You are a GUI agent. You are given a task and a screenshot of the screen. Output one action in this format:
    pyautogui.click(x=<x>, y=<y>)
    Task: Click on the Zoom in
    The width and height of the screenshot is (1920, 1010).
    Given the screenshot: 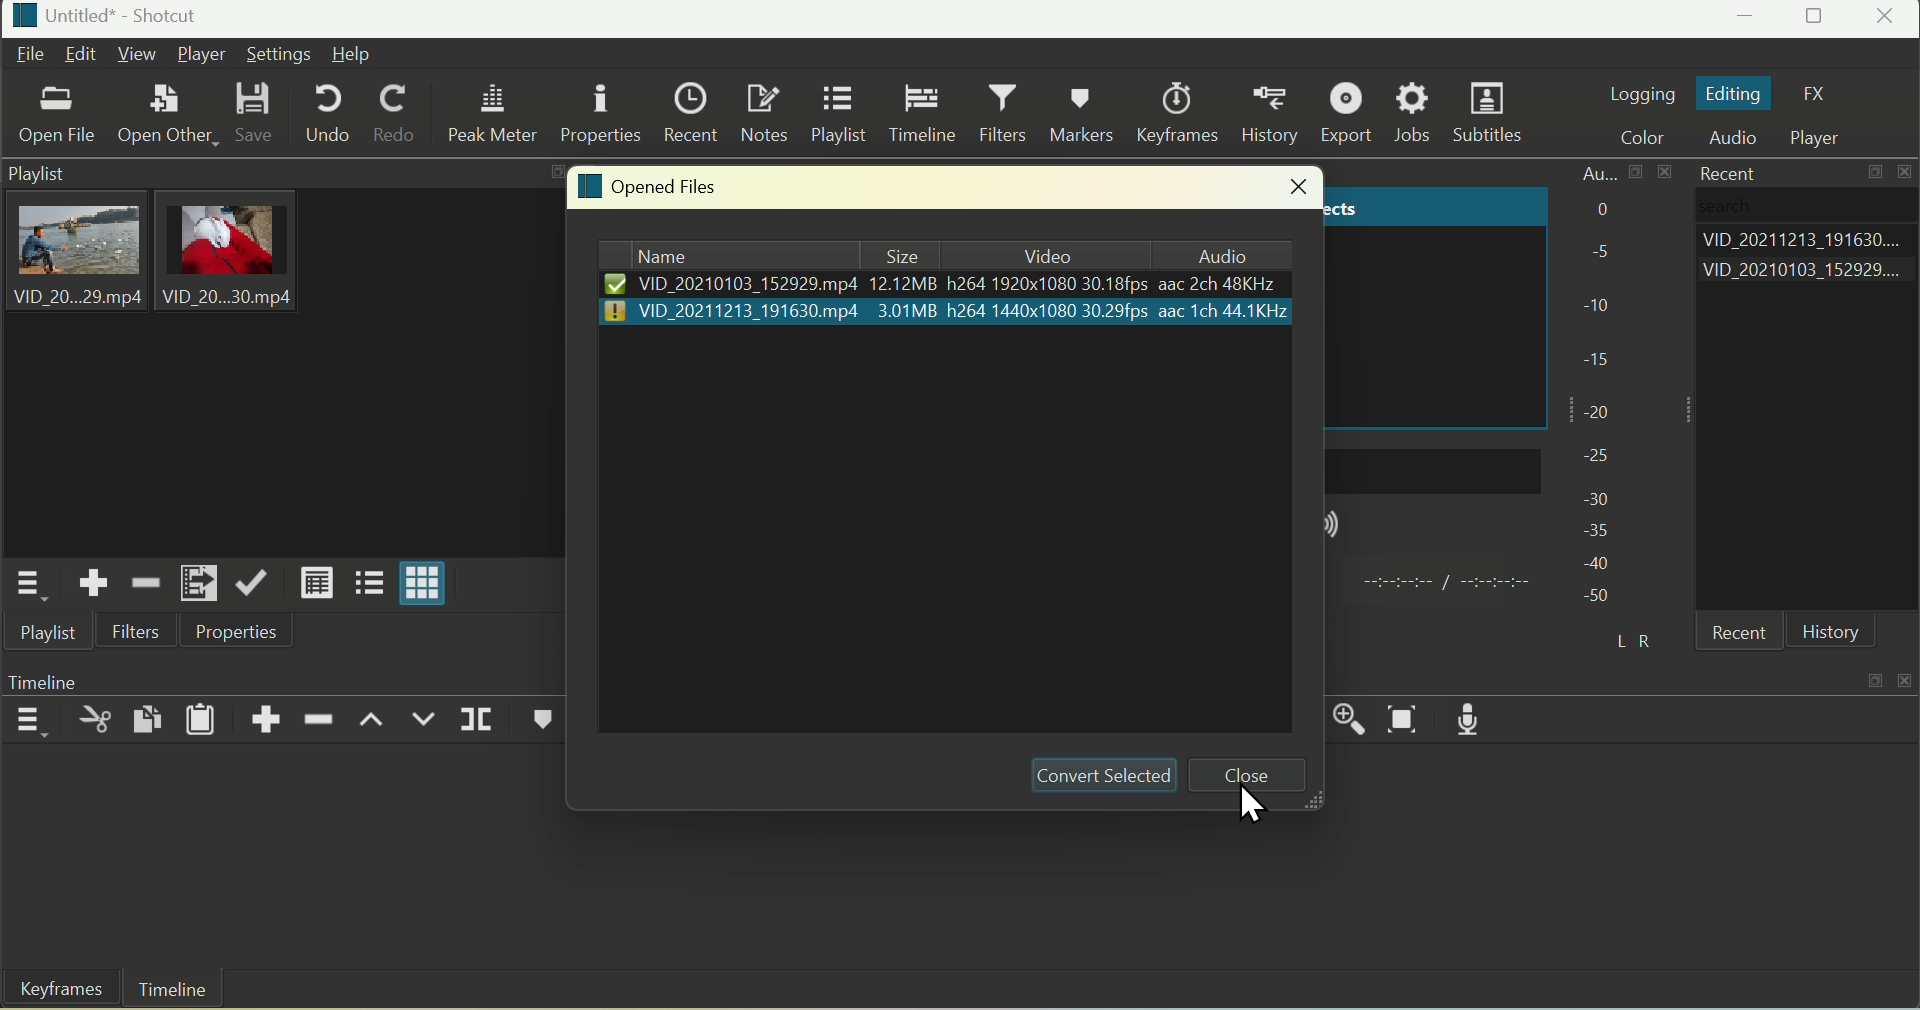 What is the action you would take?
    pyautogui.click(x=1343, y=715)
    